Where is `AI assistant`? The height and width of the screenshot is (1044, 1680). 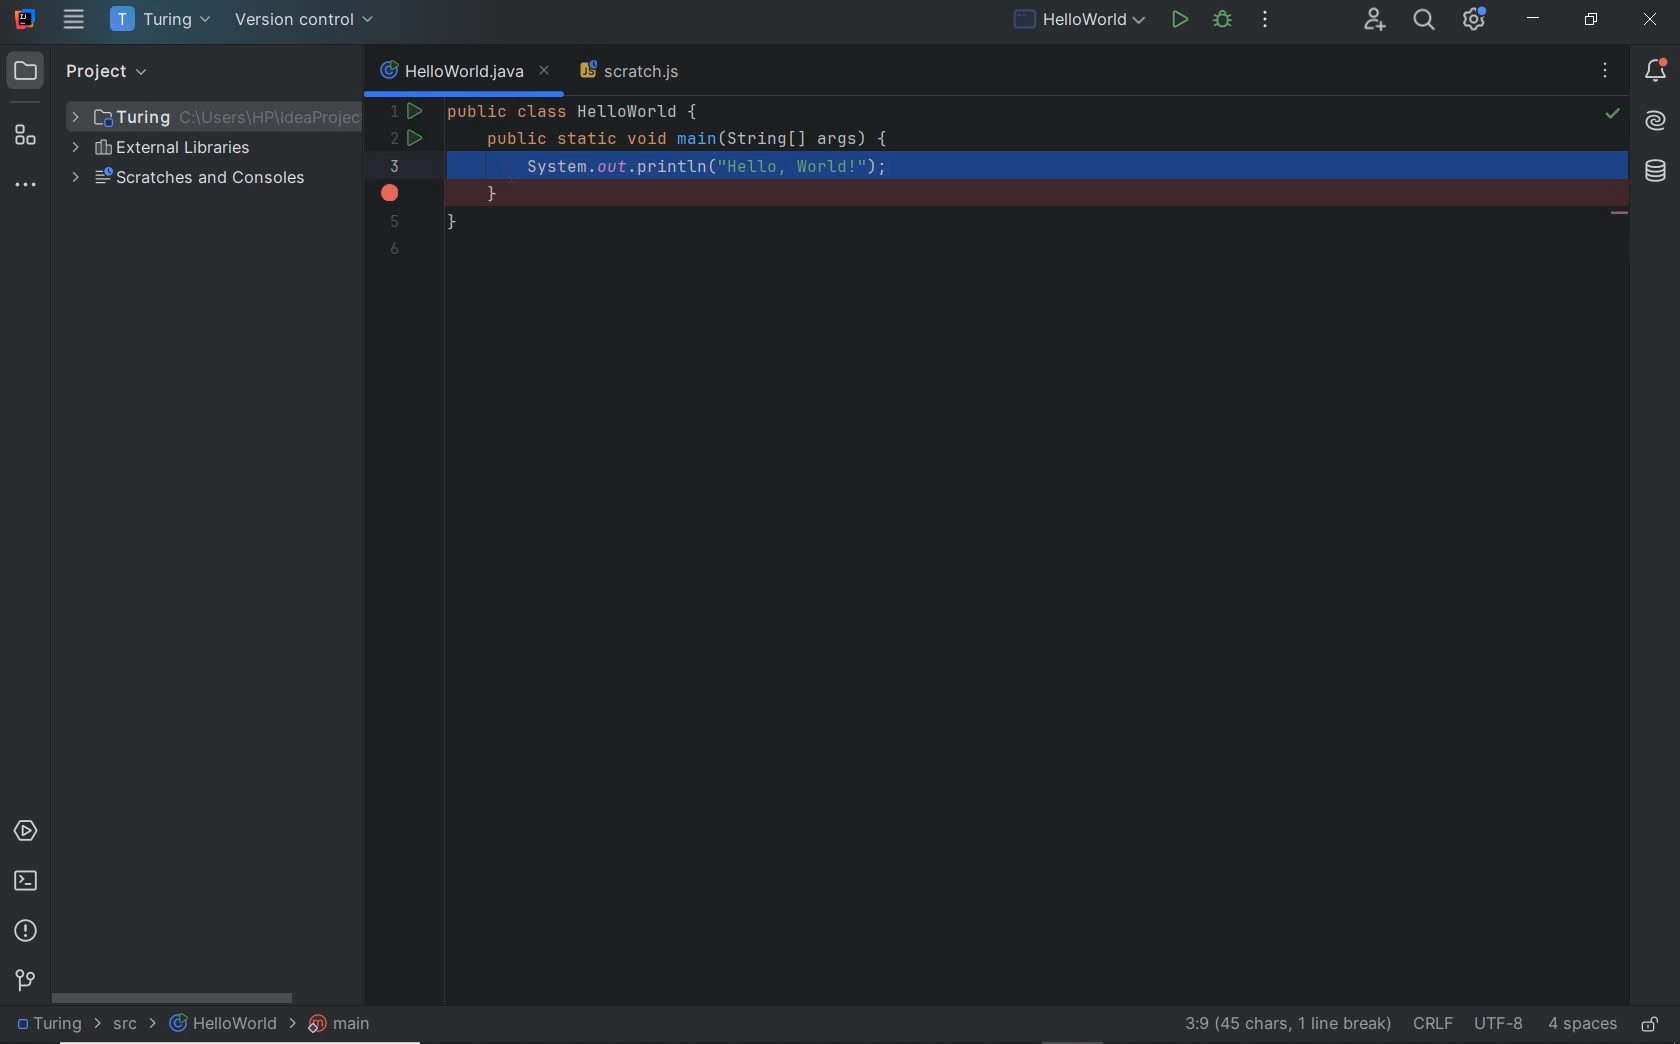
AI assistant is located at coordinates (1656, 119).